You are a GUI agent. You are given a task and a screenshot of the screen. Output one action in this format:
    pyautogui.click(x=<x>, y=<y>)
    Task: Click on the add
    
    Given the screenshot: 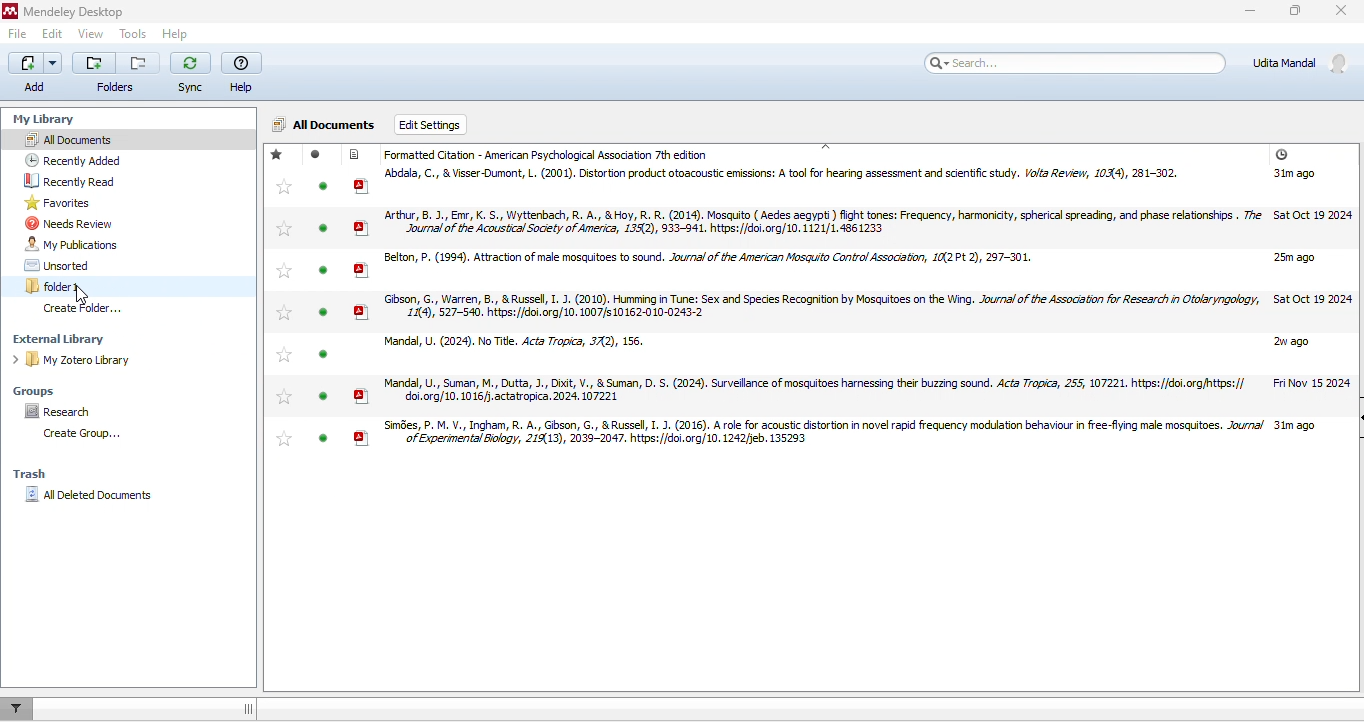 What is the action you would take?
    pyautogui.click(x=32, y=72)
    